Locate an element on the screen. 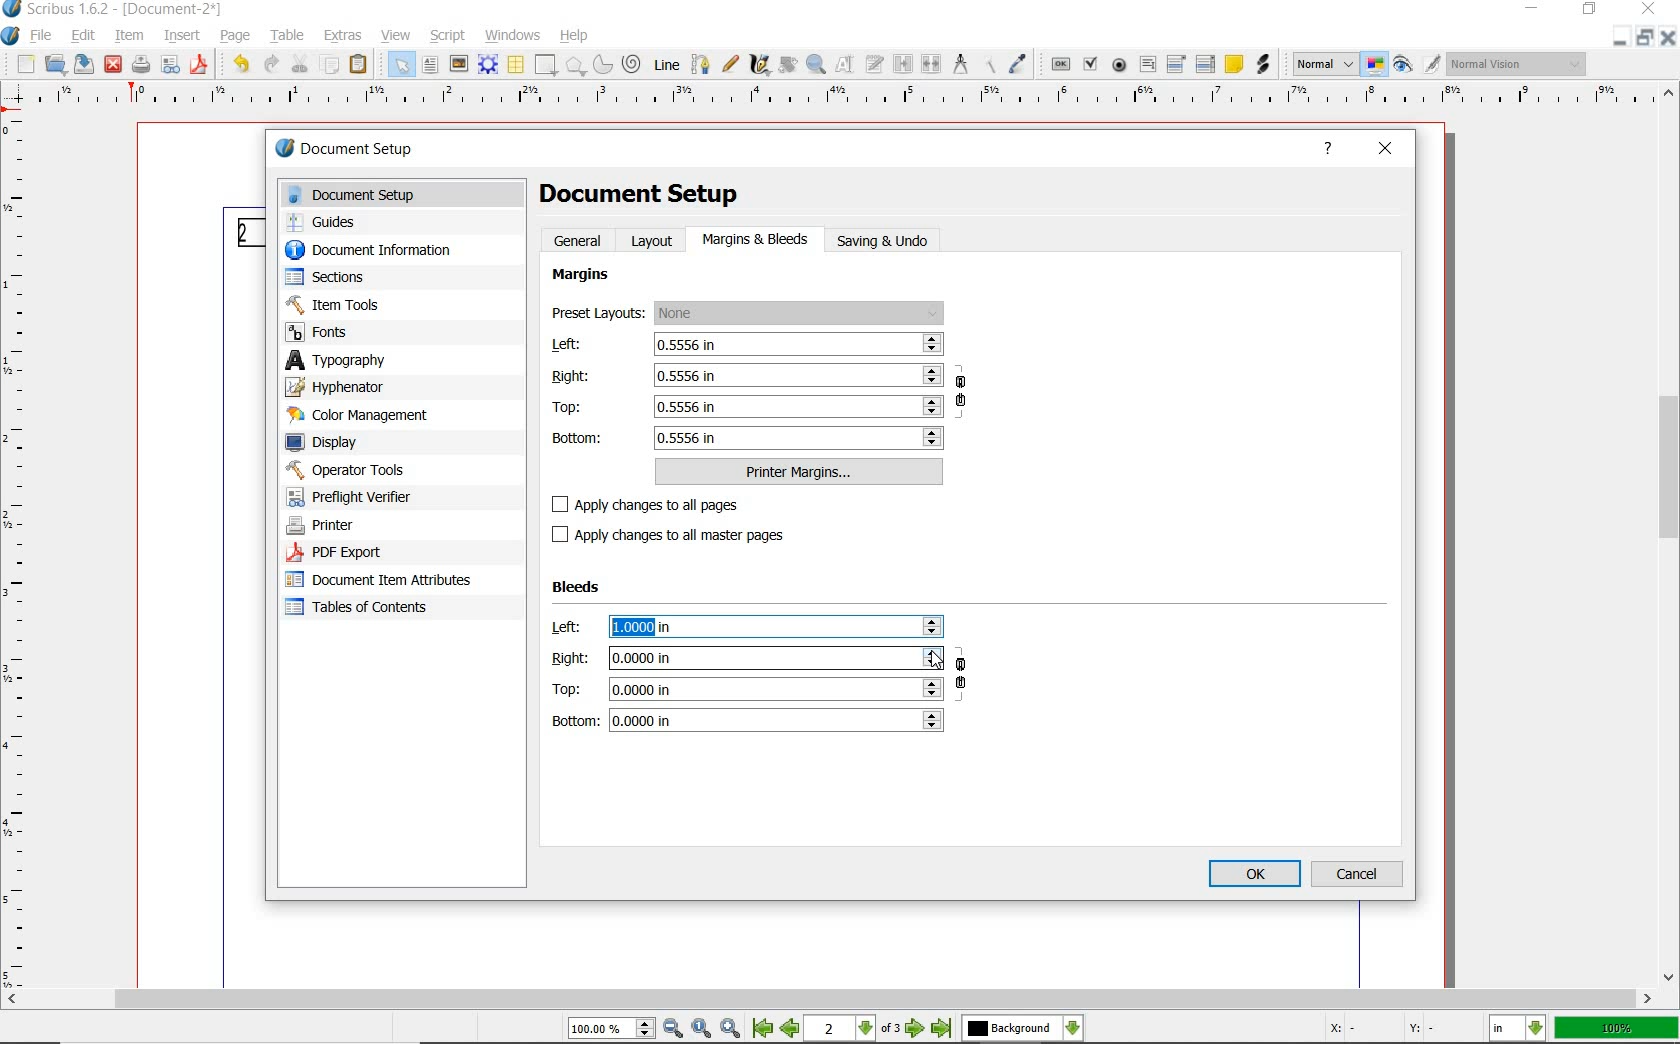 The height and width of the screenshot is (1044, 1680). Zoom In is located at coordinates (732, 1030).